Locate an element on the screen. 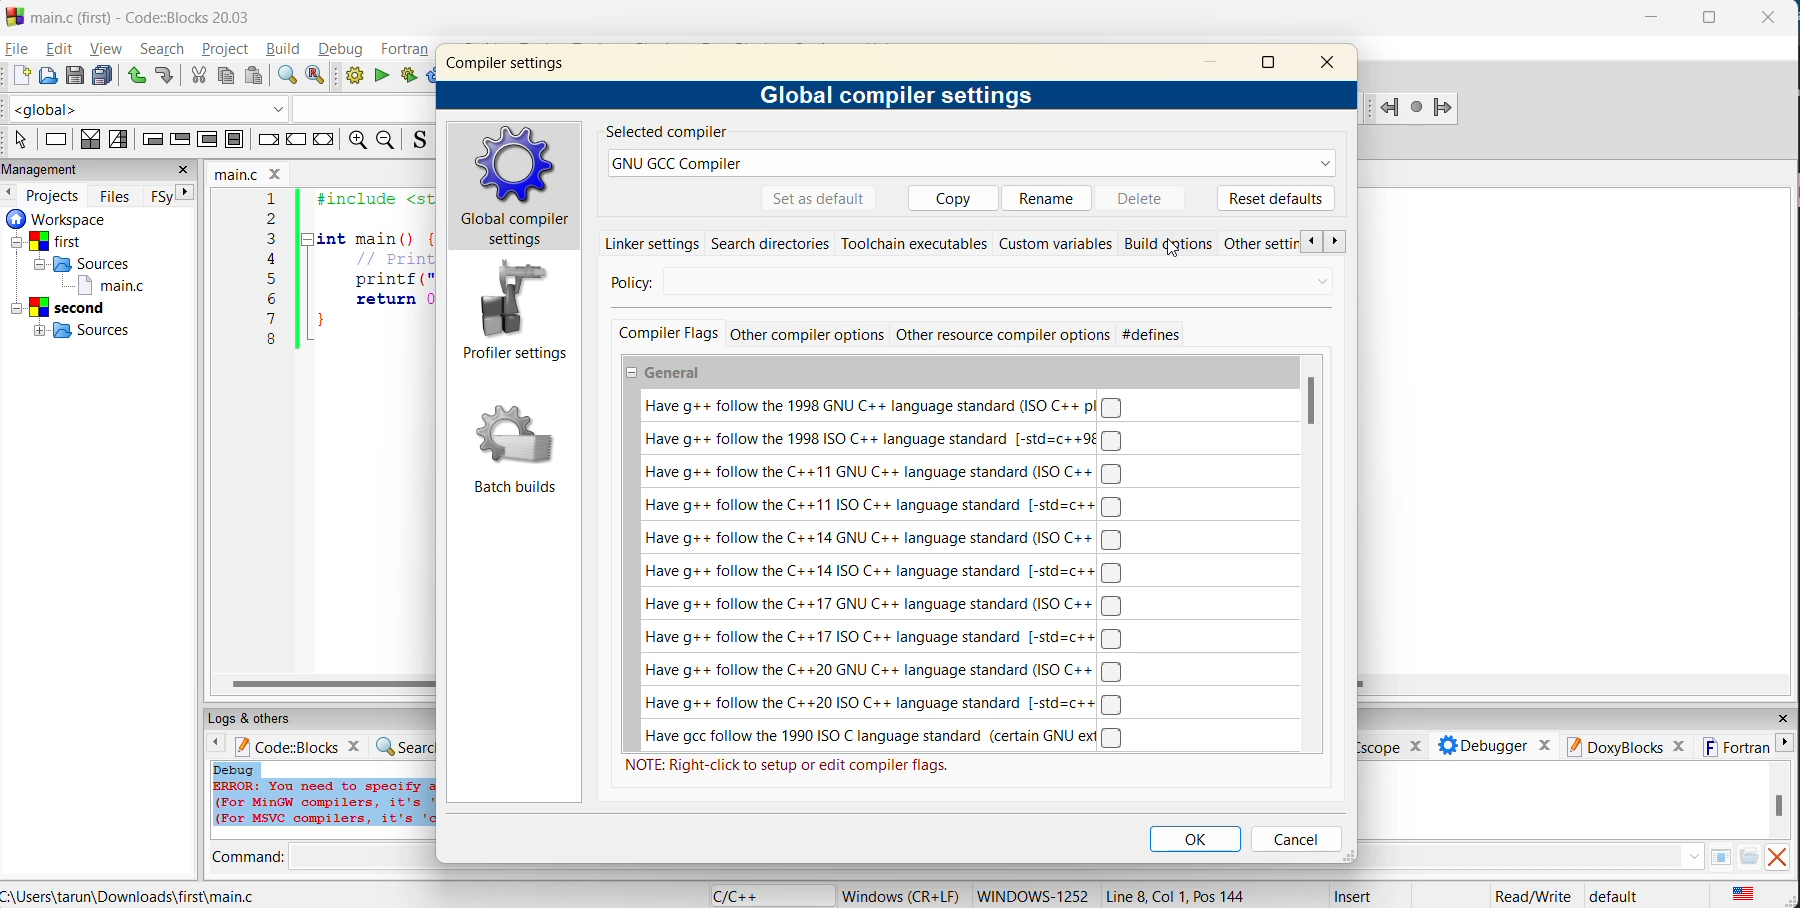 Image resolution: width=1800 pixels, height=908 pixels. management is located at coordinates (44, 168).